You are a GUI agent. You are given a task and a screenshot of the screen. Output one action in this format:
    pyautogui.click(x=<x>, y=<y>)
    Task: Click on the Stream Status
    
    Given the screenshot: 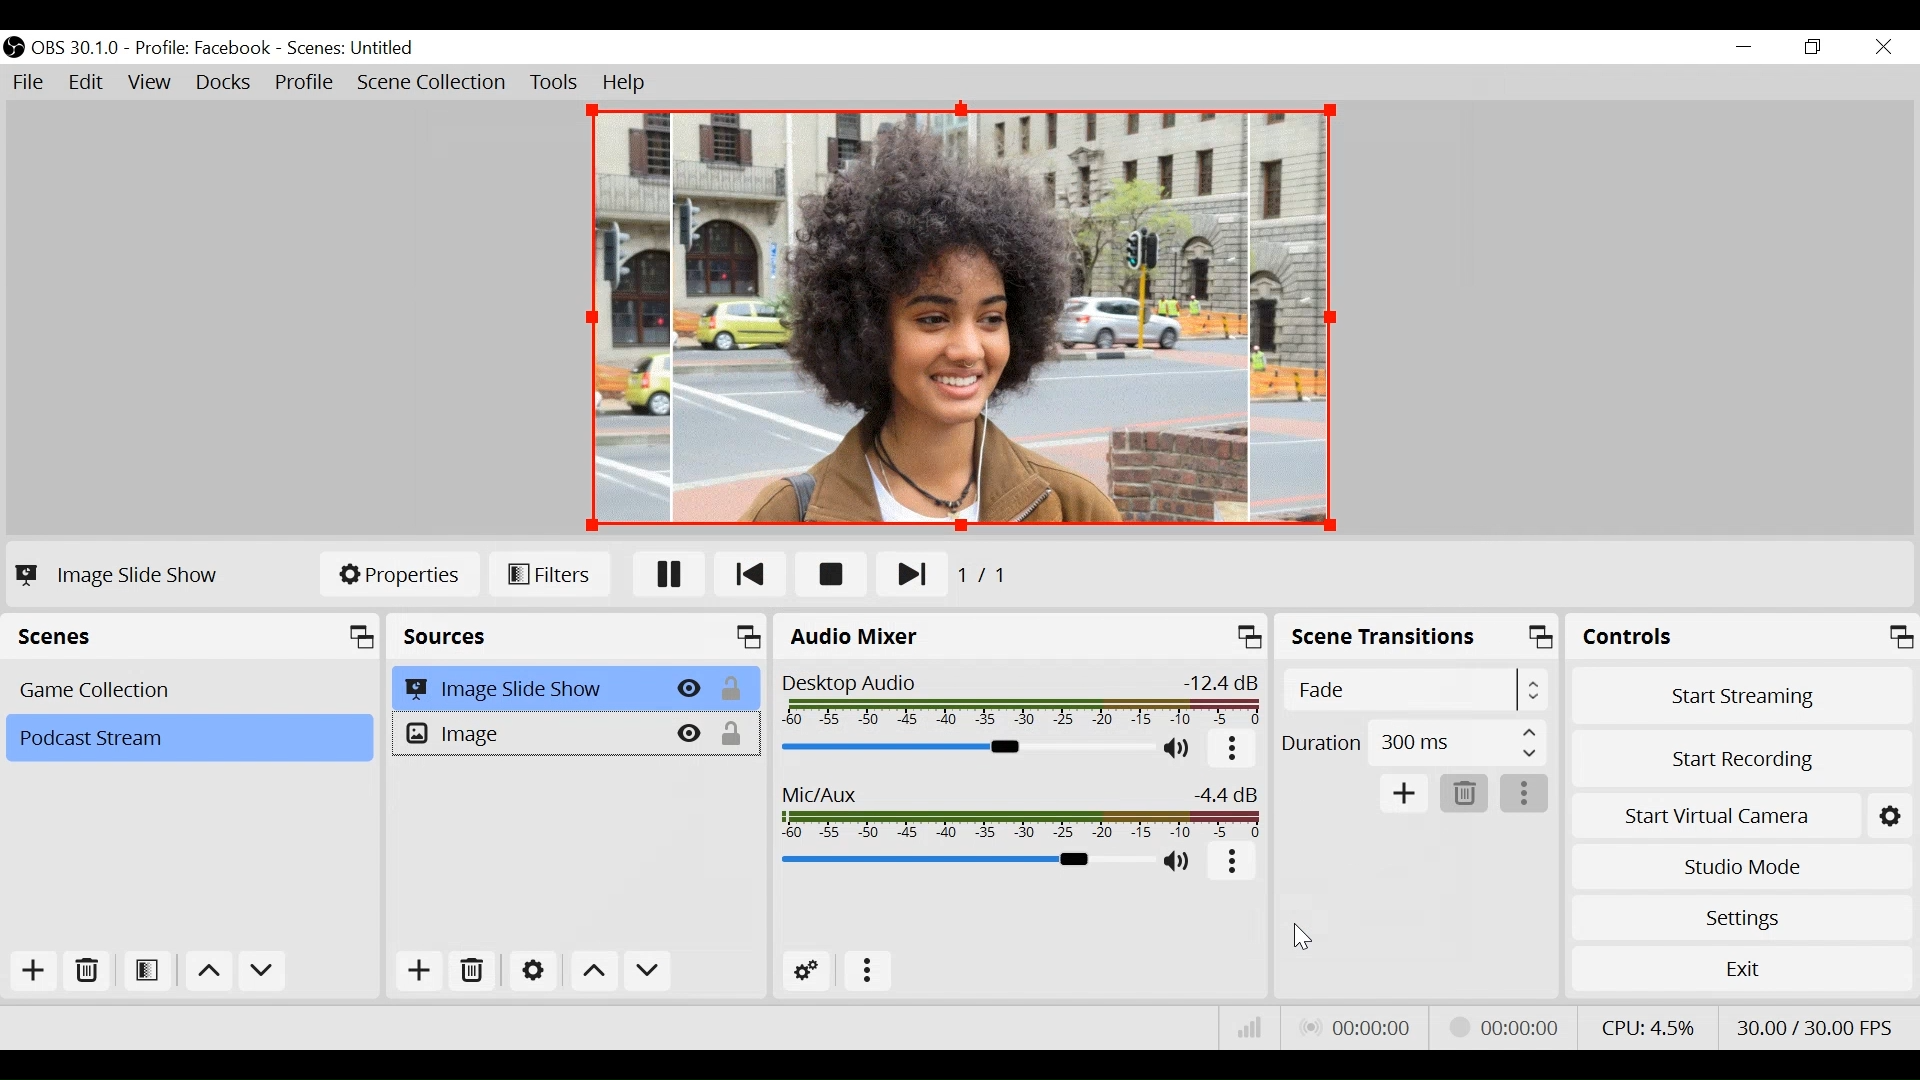 What is the action you would take?
    pyautogui.click(x=1505, y=1025)
    